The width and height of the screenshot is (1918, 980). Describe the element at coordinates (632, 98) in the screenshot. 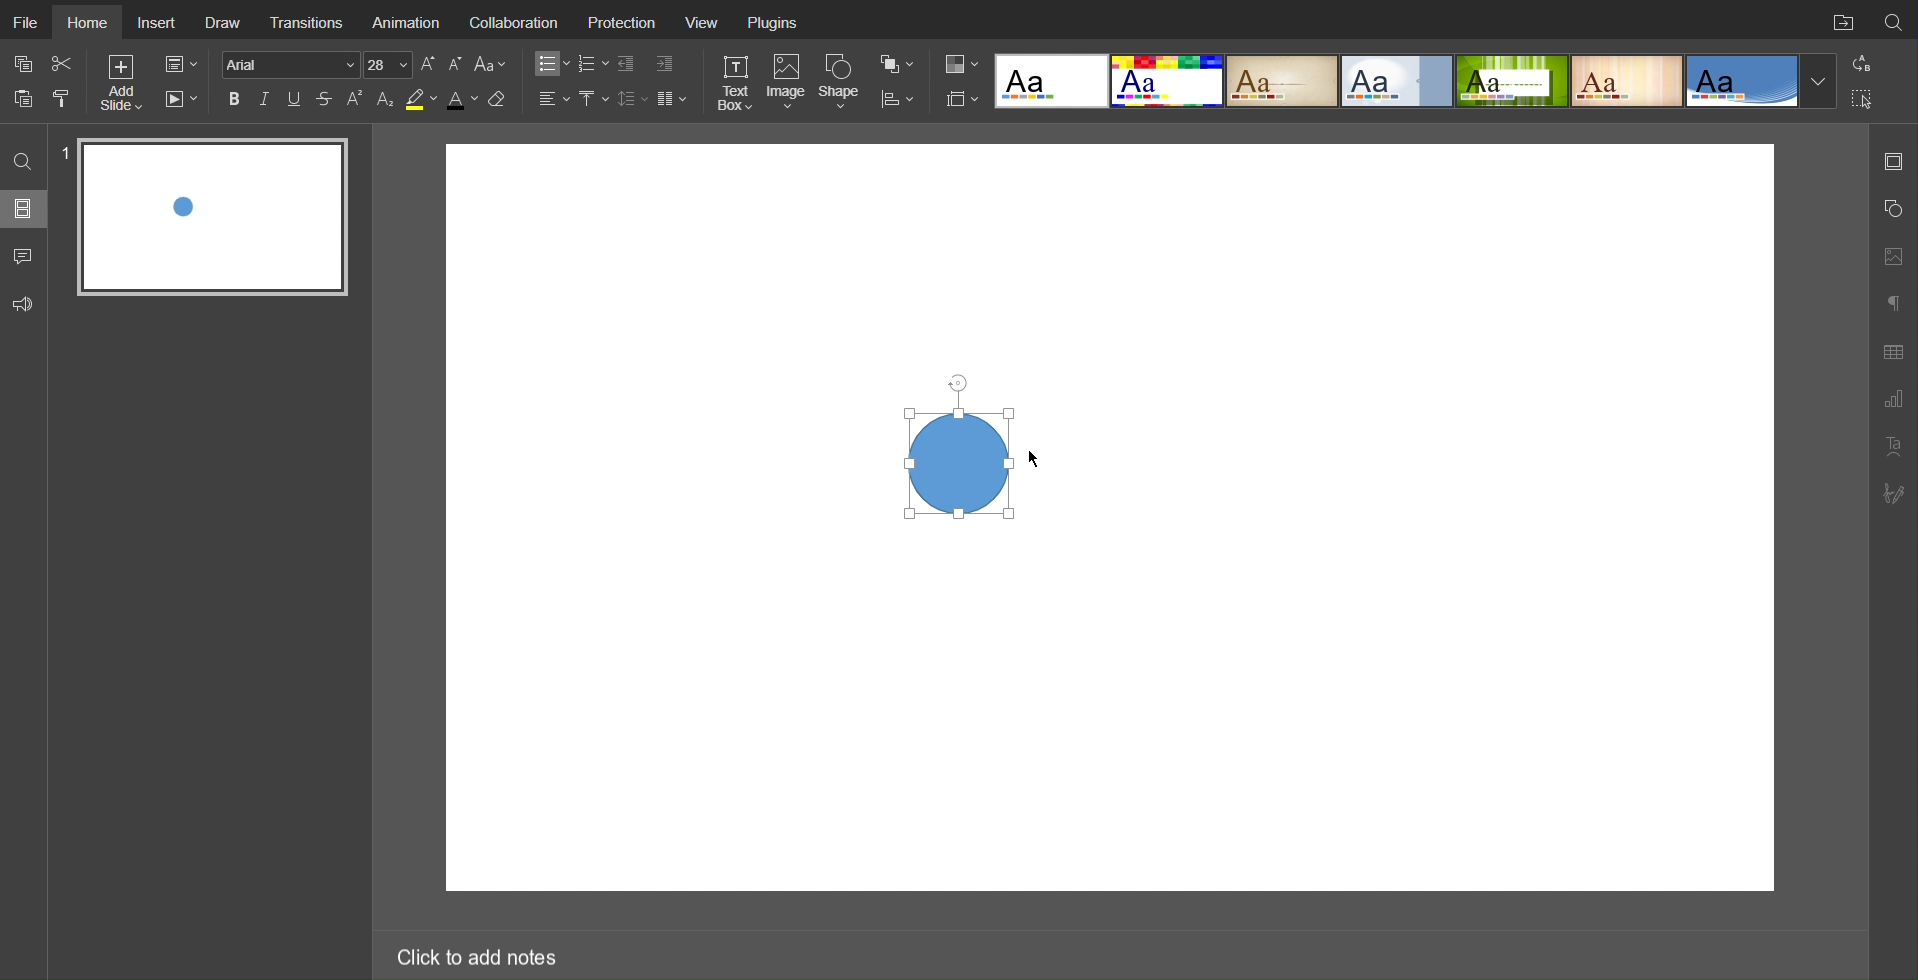

I see `Line Spacing` at that location.